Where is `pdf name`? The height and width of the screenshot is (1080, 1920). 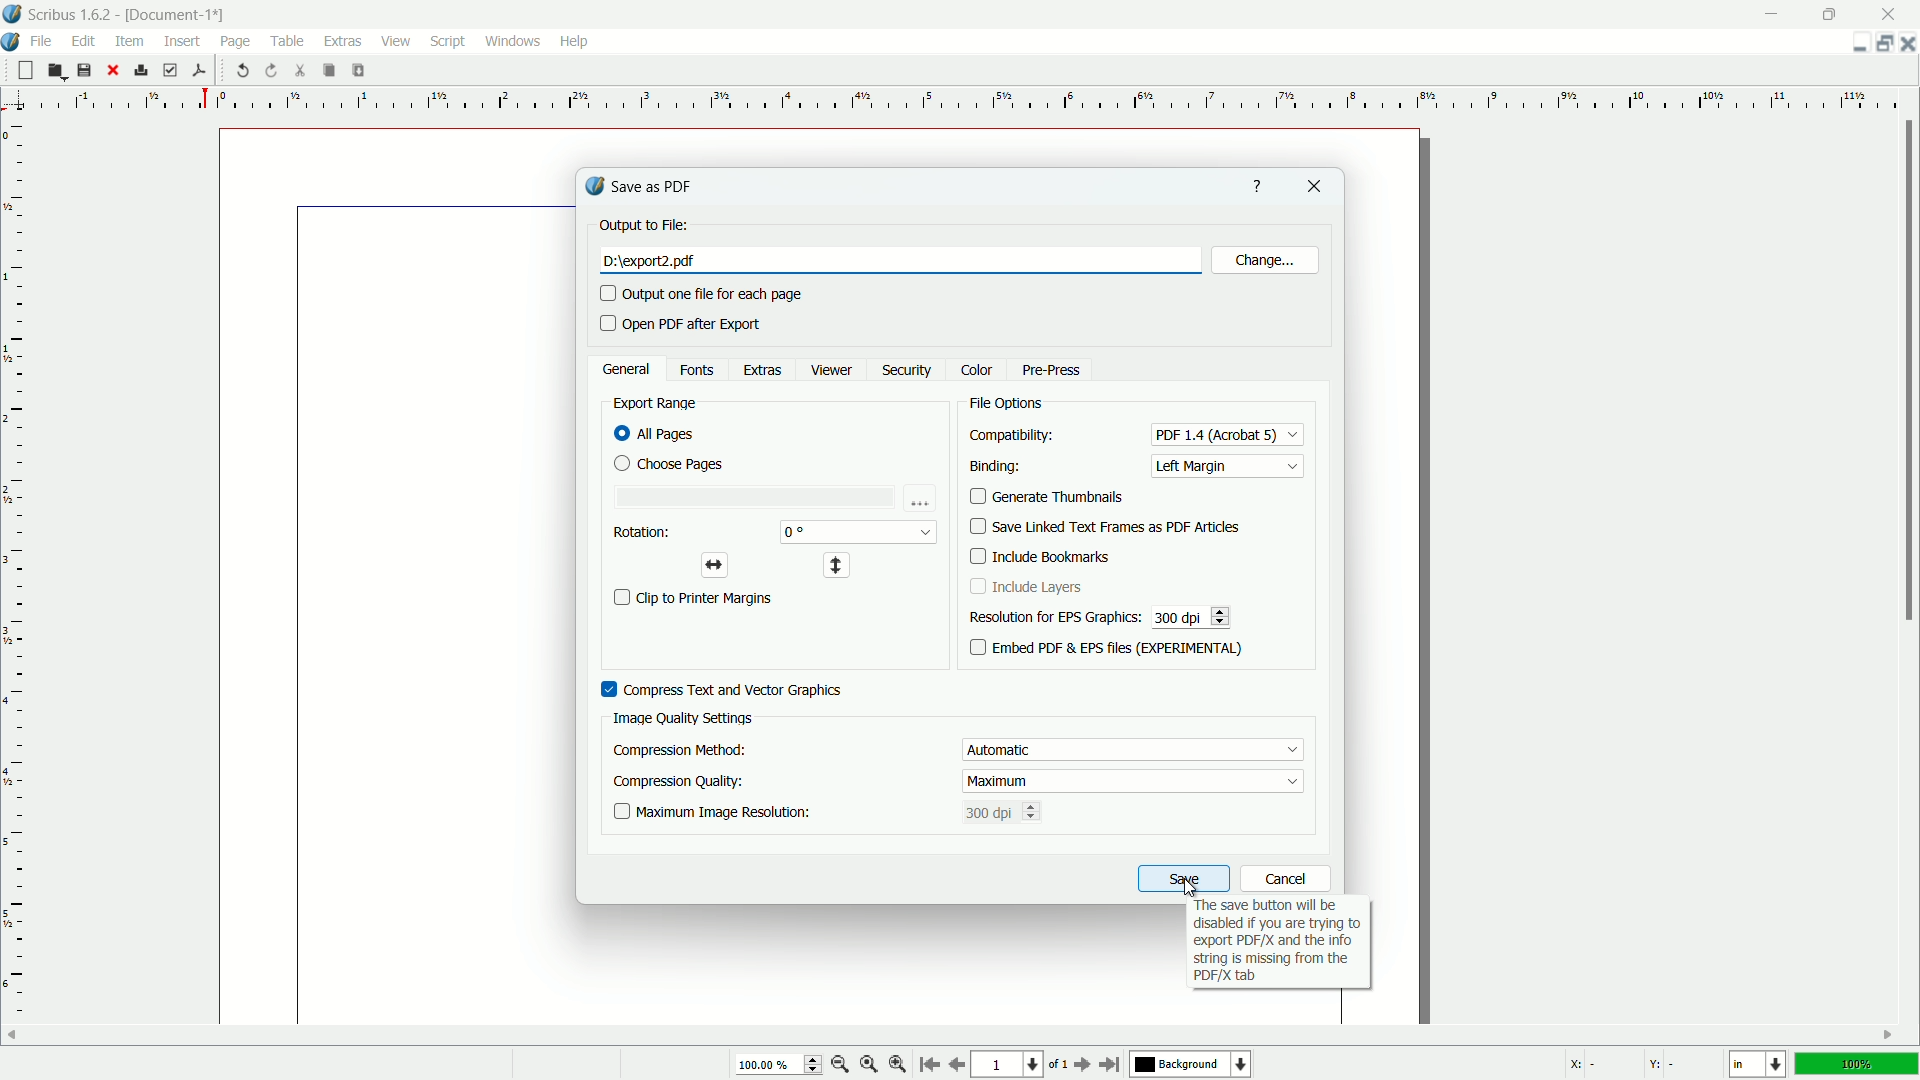 pdf name is located at coordinates (655, 260).